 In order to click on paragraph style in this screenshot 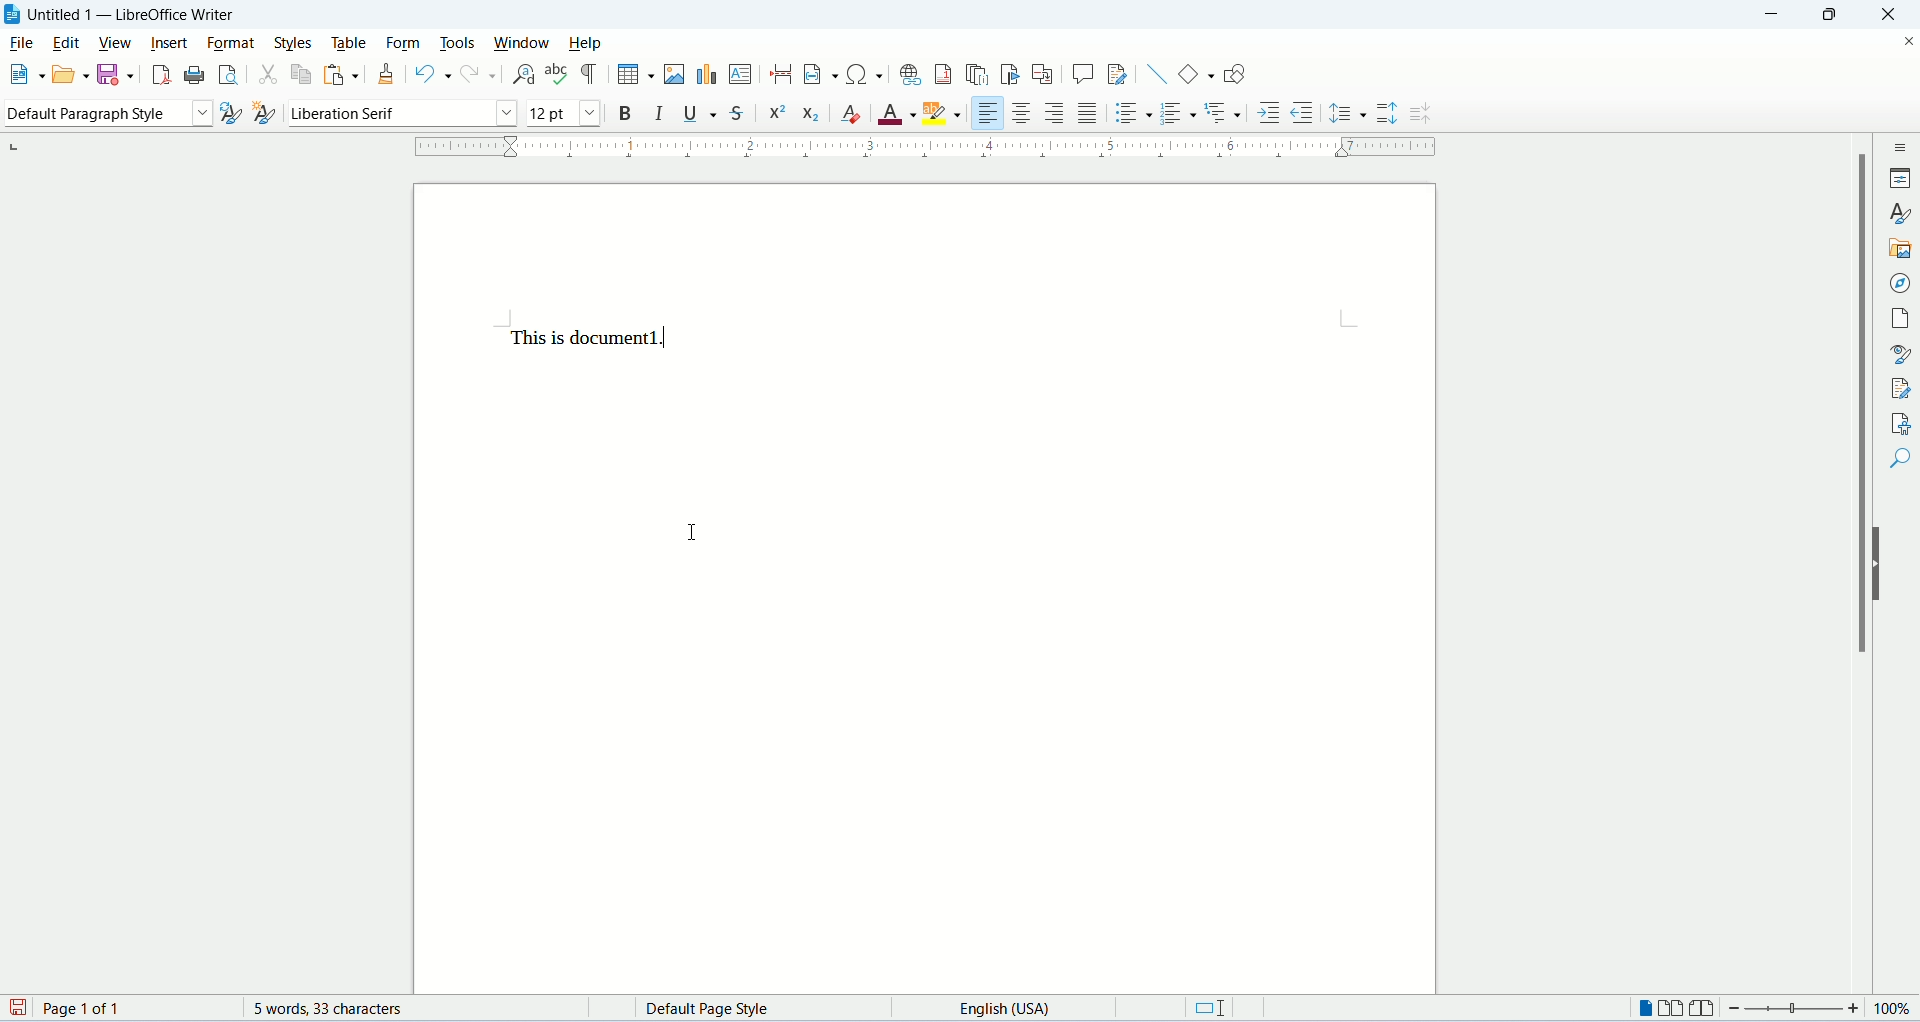, I will do `click(106, 115)`.